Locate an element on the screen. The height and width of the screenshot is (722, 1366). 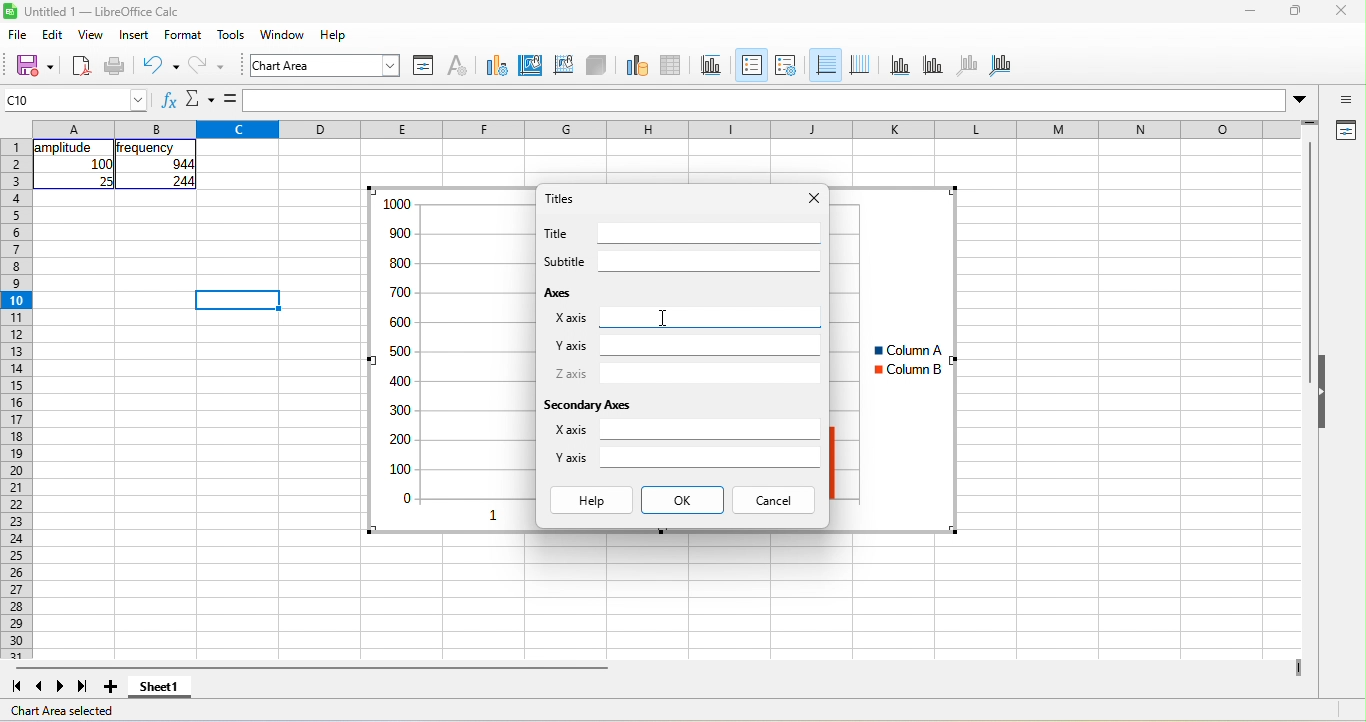
font name is located at coordinates (325, 65).